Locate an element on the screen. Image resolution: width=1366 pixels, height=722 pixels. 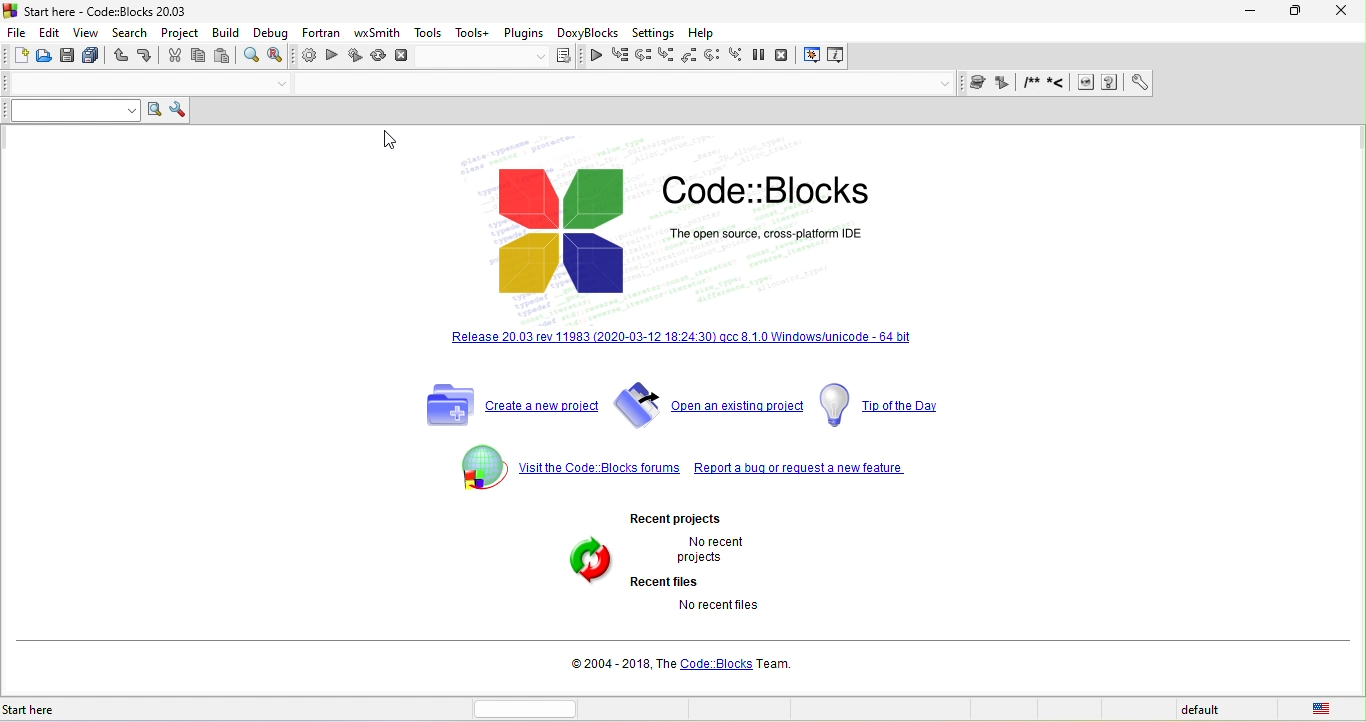
united state is located at coordinates (1326, 710).